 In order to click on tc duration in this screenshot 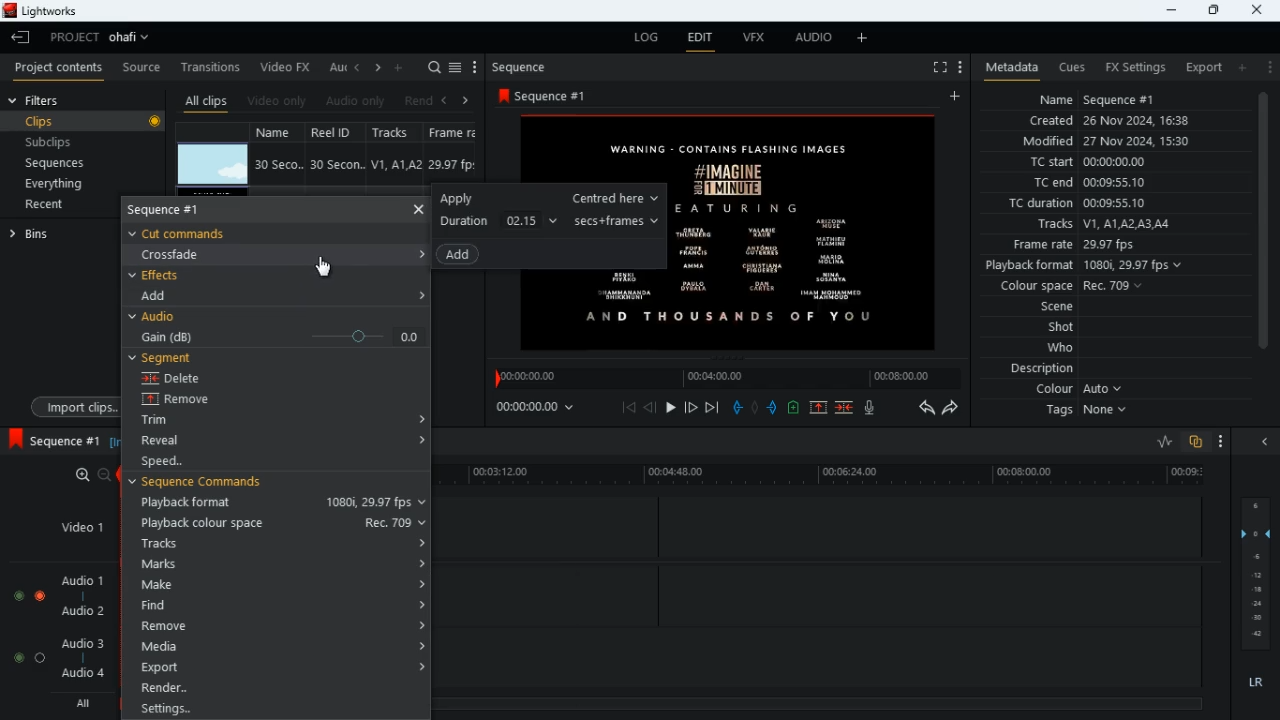, I will do `click(1091, 203)`.